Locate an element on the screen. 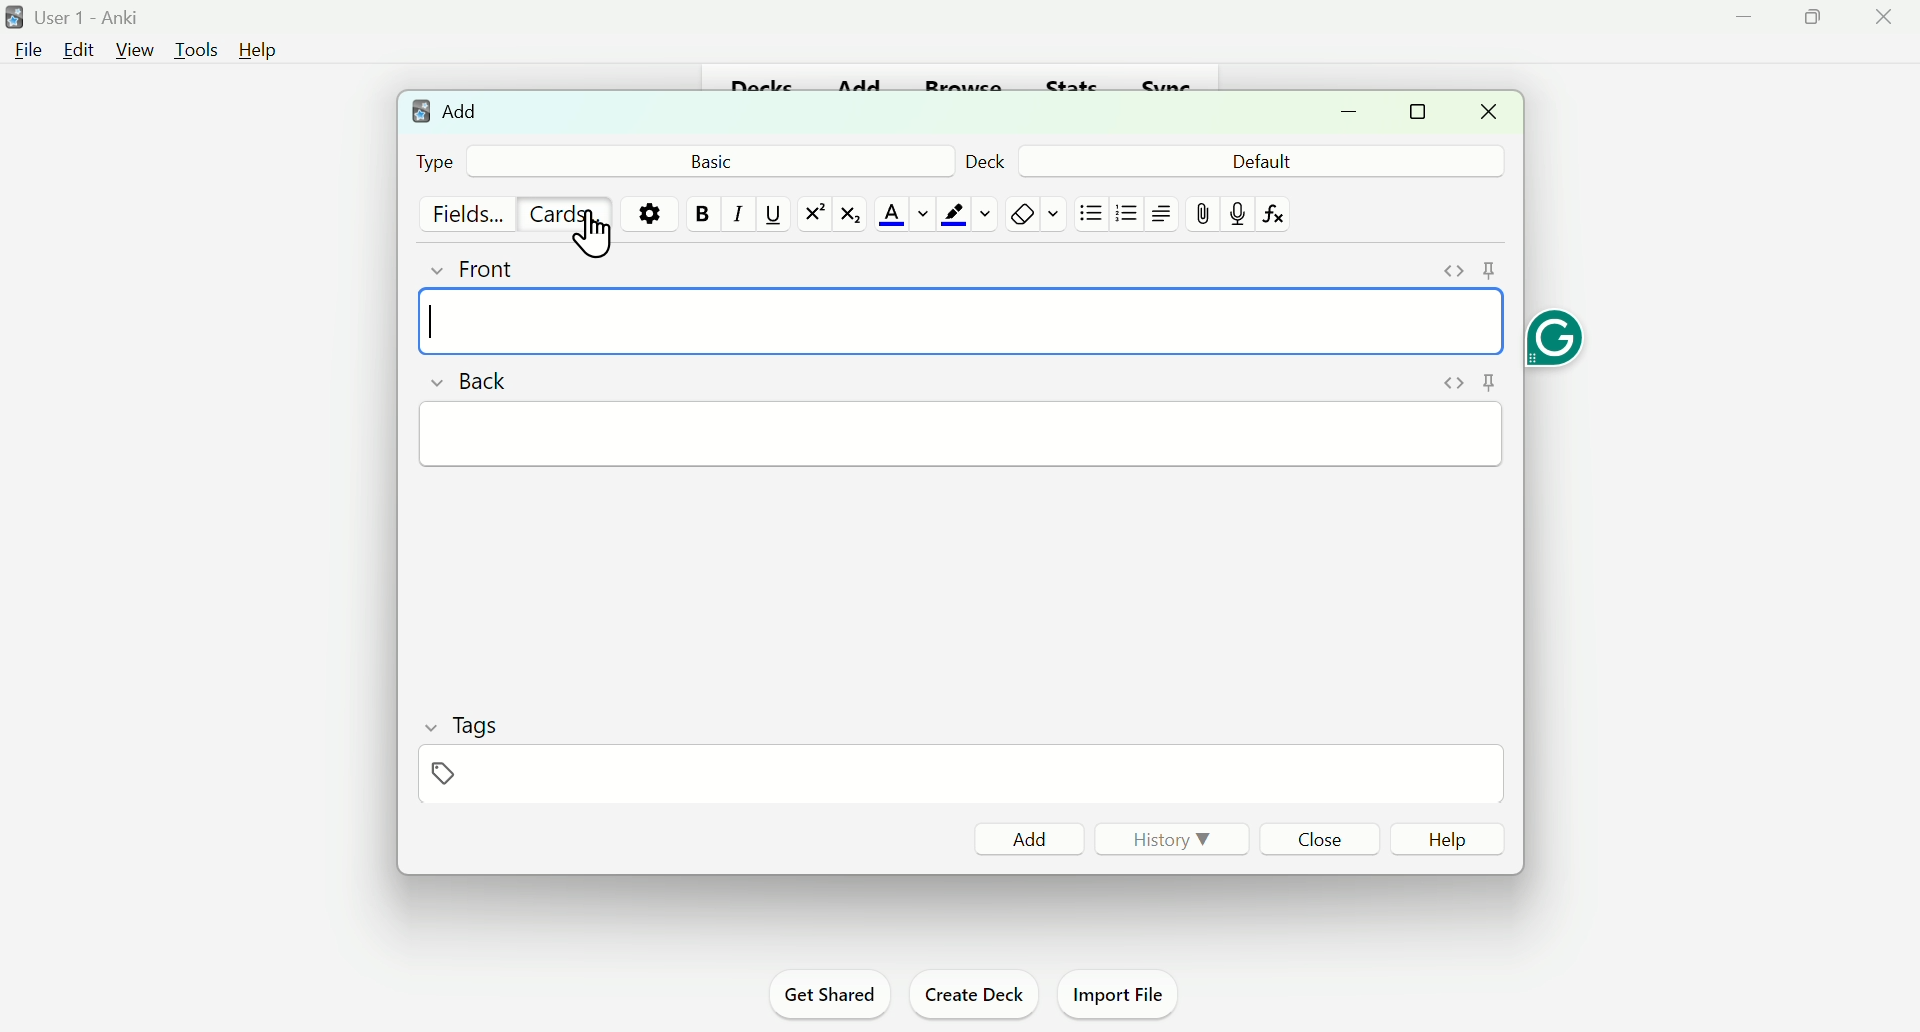 This screenshot has width=1920, height=1032. Add is located at coordinates (1027, 839).